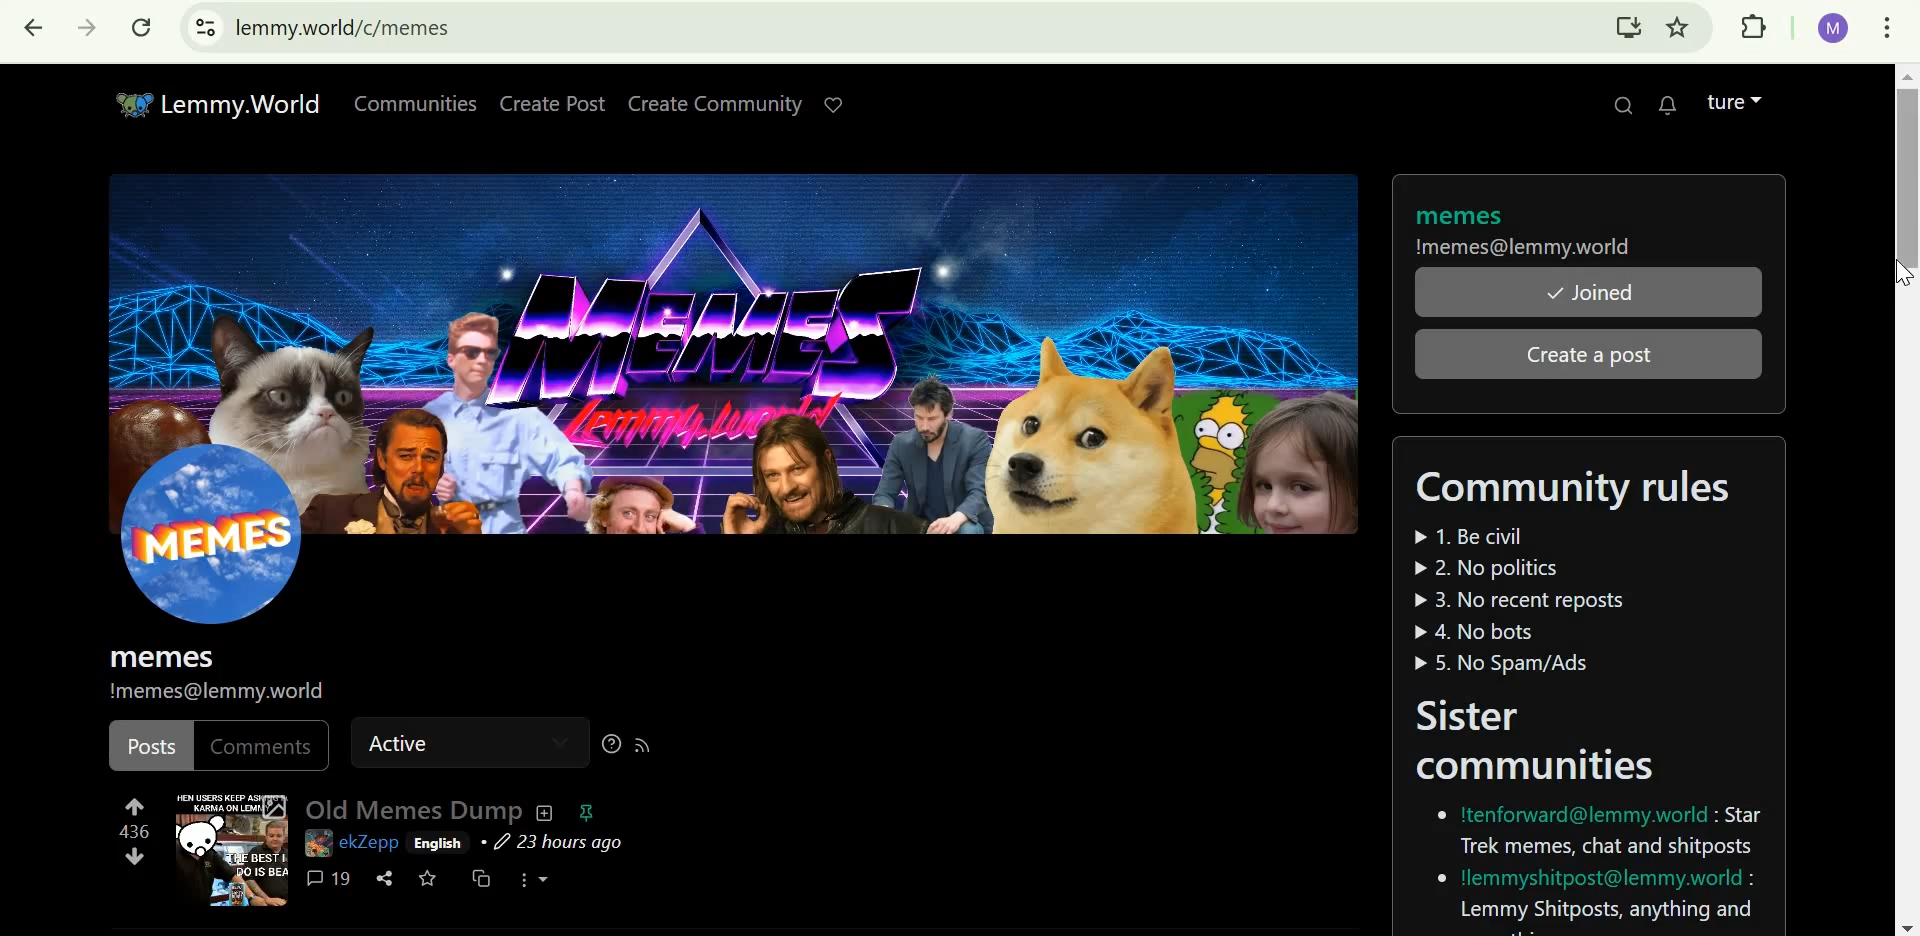  Describe the element at coordinates (1604, 353) in the screenshot. I see `create a post` at that location.